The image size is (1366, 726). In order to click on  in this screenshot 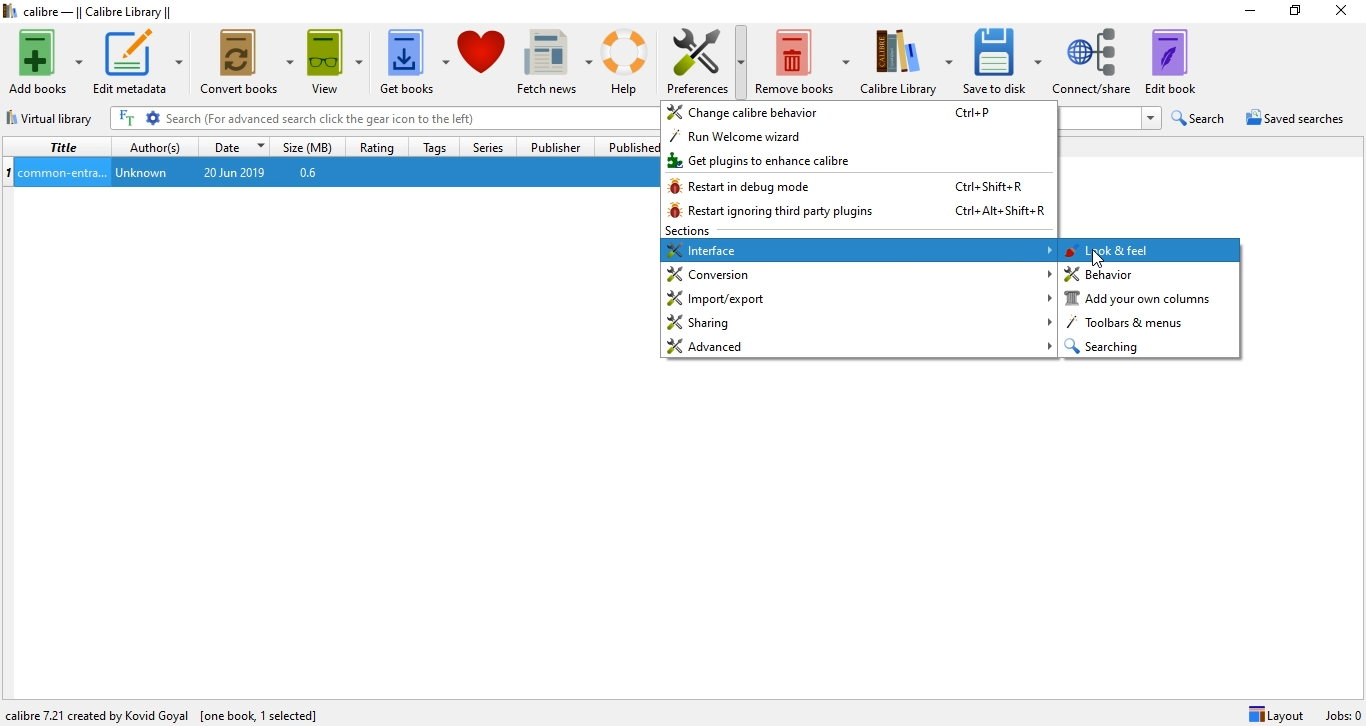, I will do `click(907, 57)`.